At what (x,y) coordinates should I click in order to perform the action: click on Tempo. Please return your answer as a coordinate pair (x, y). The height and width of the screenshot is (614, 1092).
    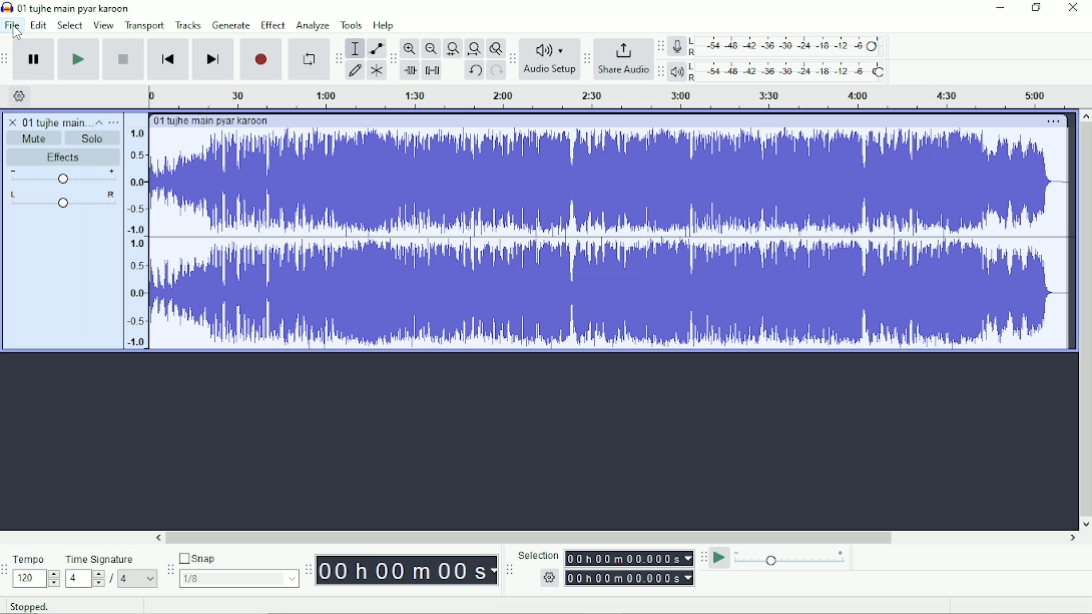
    Looking at the image, I should click on (37, 571).